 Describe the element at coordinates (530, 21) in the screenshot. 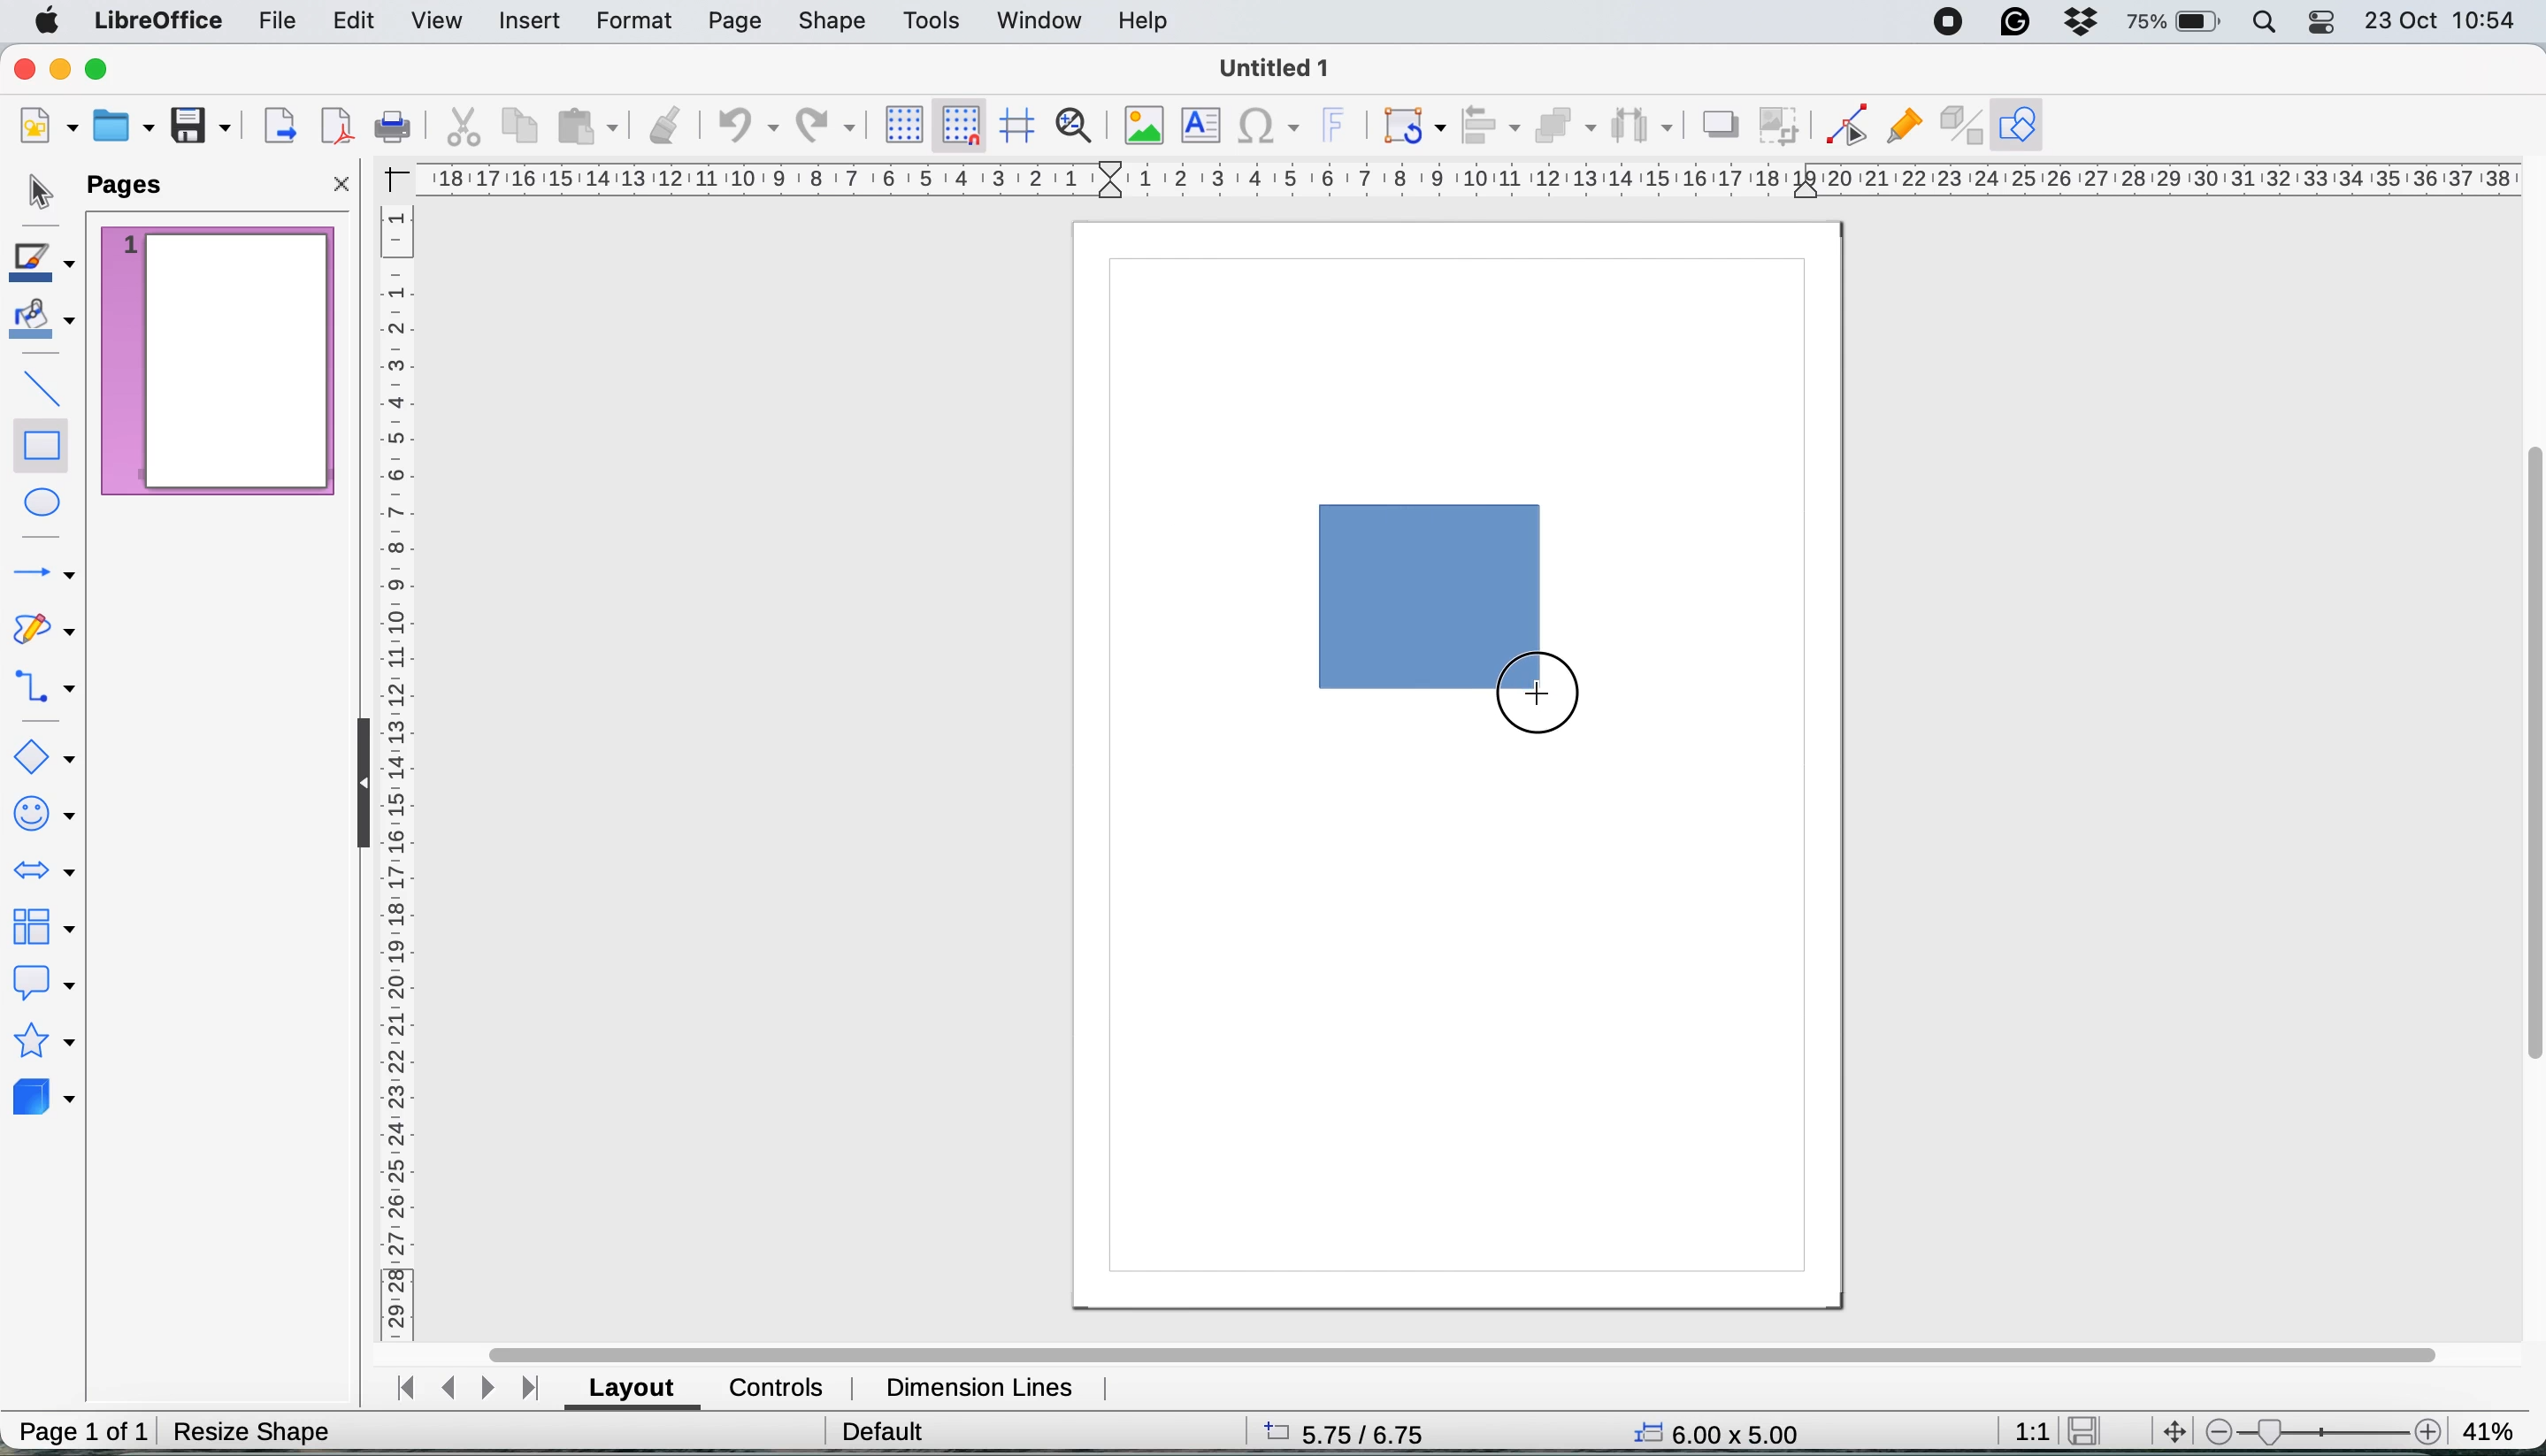

I see `insert` at that location.